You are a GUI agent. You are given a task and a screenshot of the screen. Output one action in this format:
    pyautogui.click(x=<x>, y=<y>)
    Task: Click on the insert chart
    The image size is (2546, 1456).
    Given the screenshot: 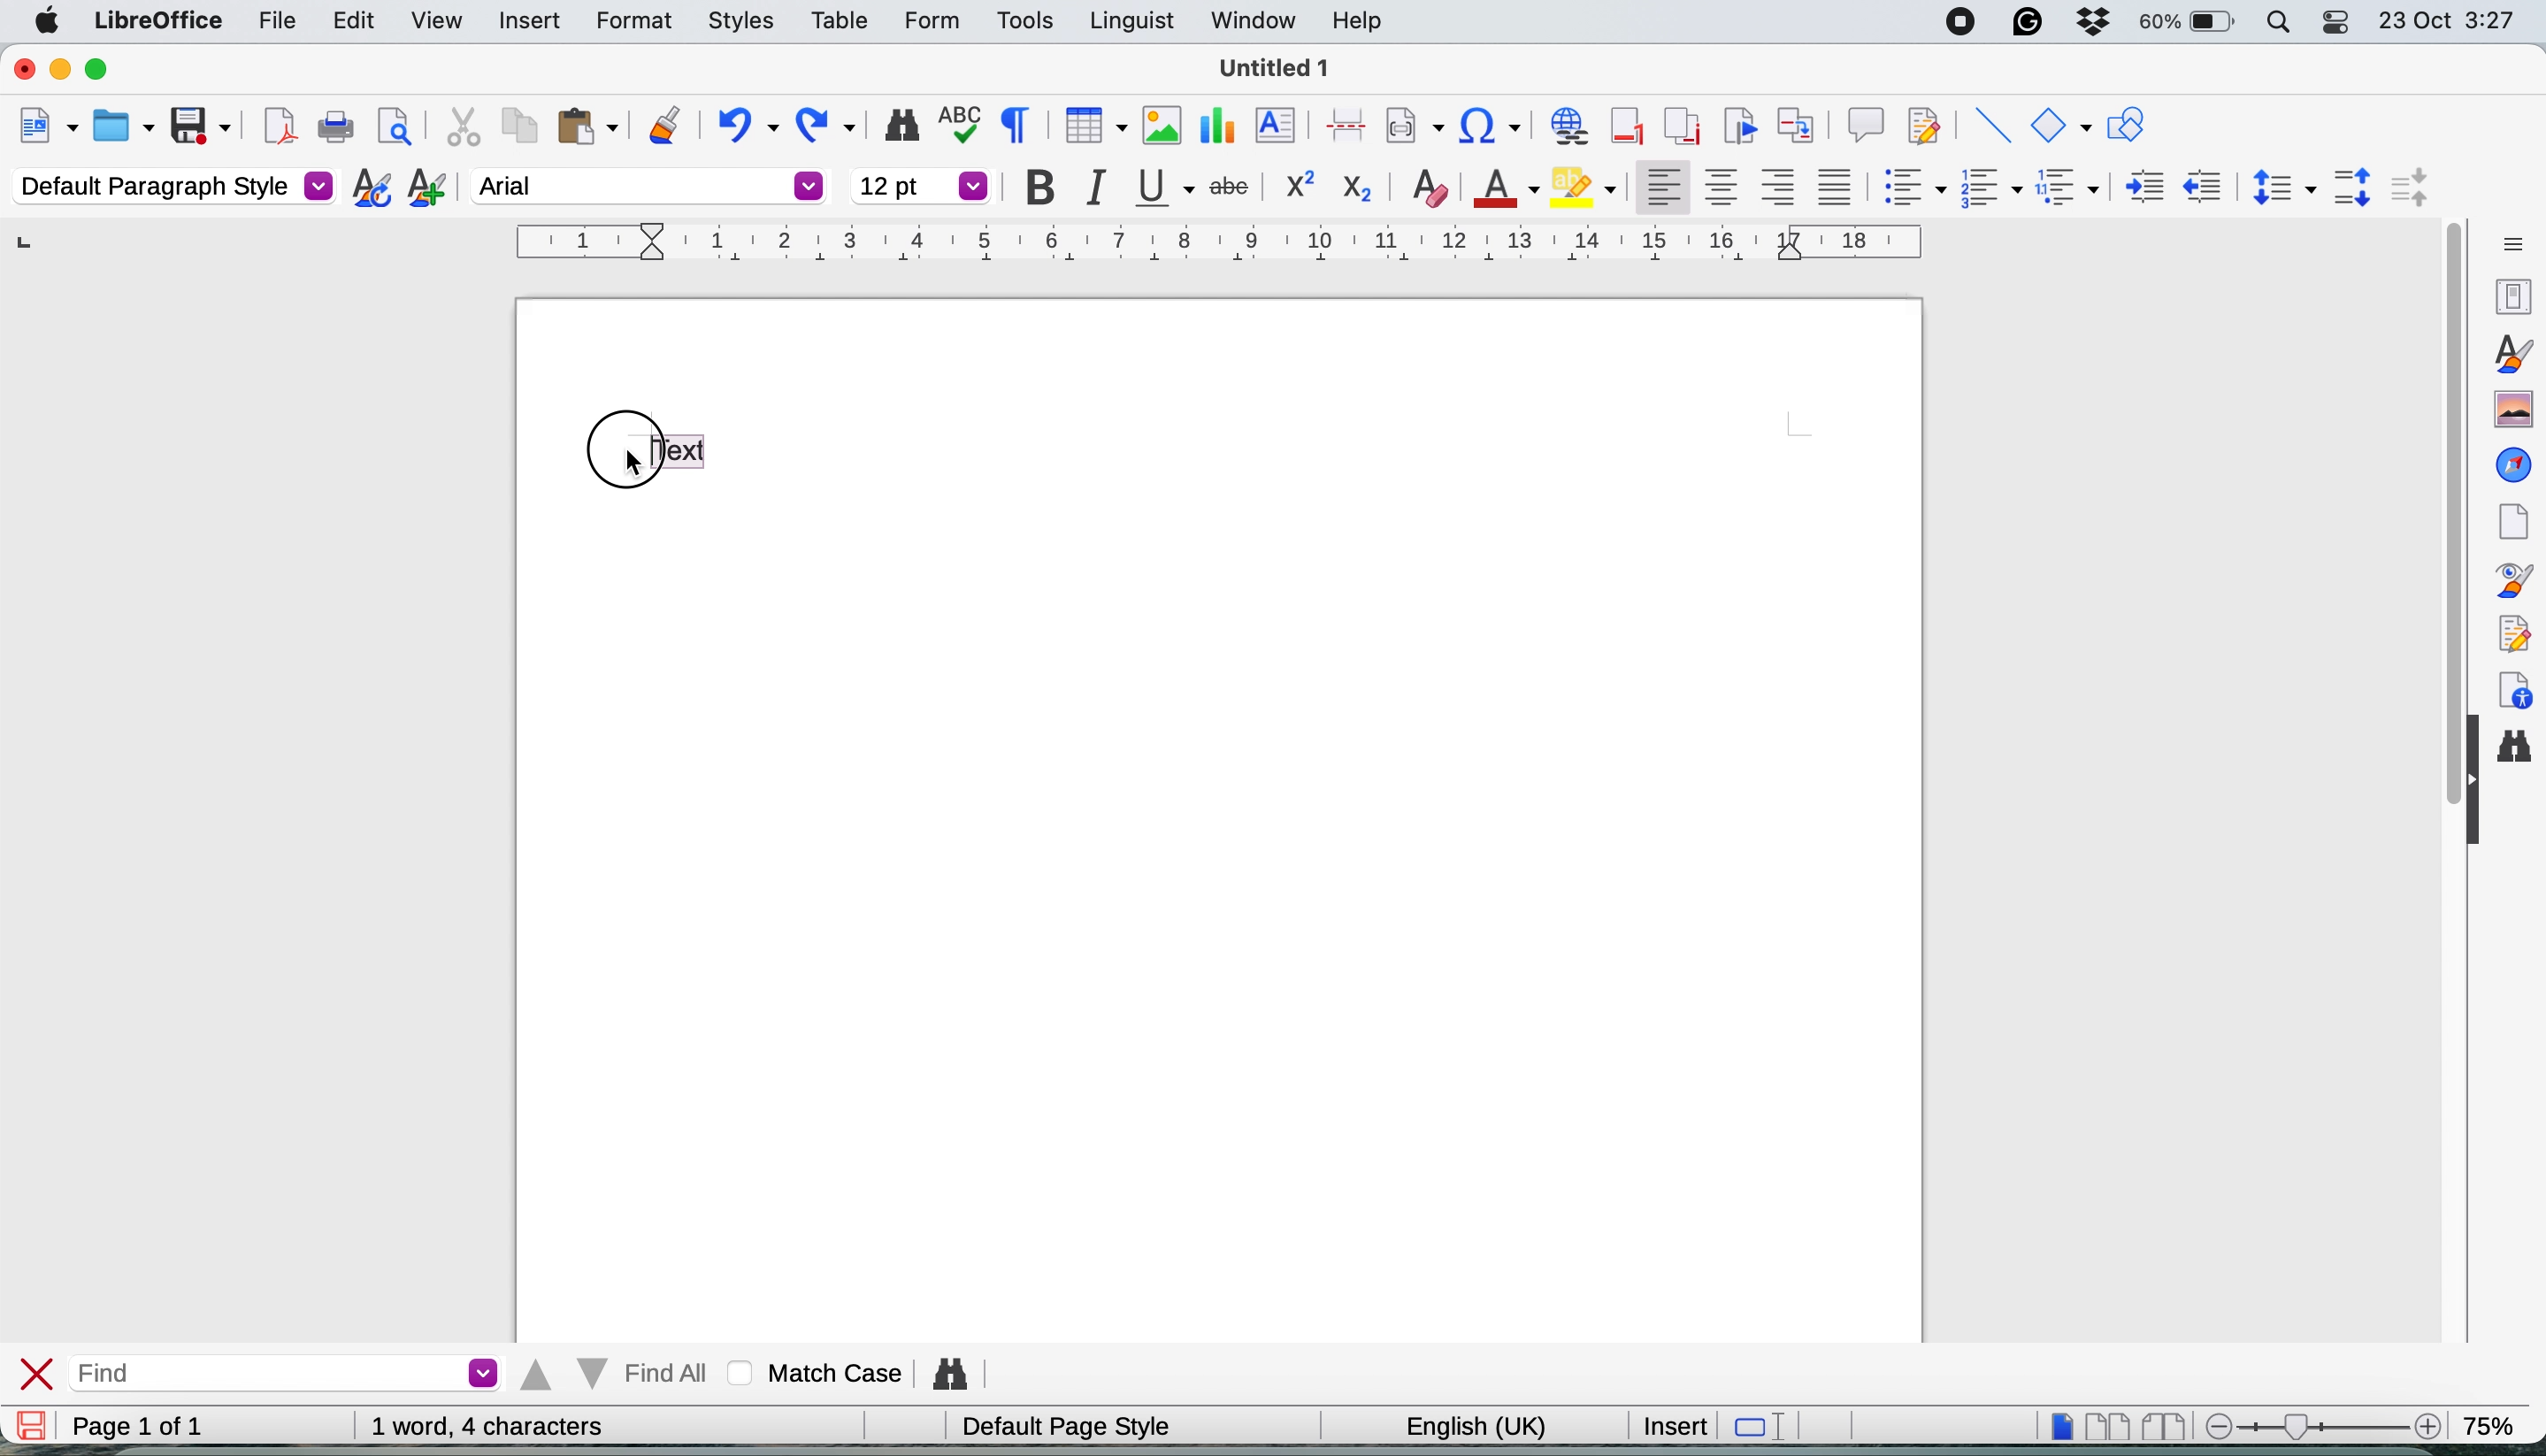 What is the action you would take?
    pyautogui.click(x=1215, y=123)
    